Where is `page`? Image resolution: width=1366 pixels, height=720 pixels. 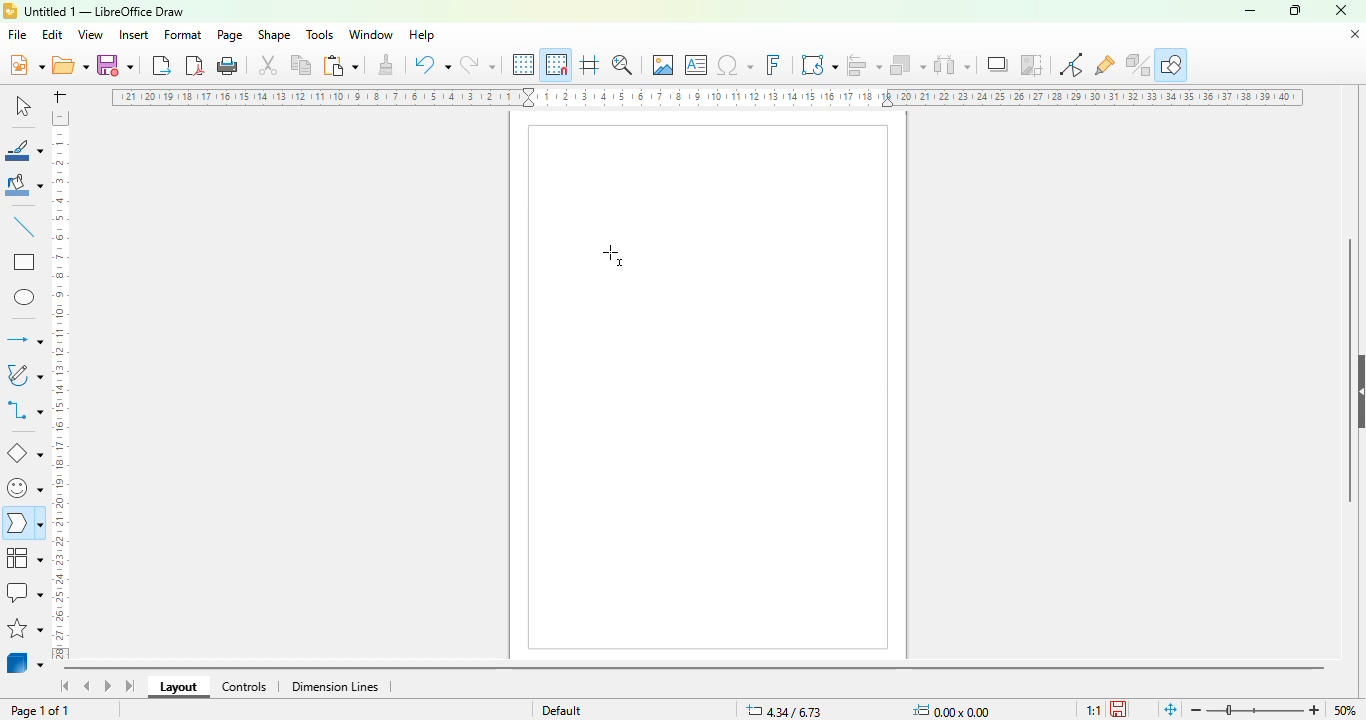
page is located at coordinates (229, 35).